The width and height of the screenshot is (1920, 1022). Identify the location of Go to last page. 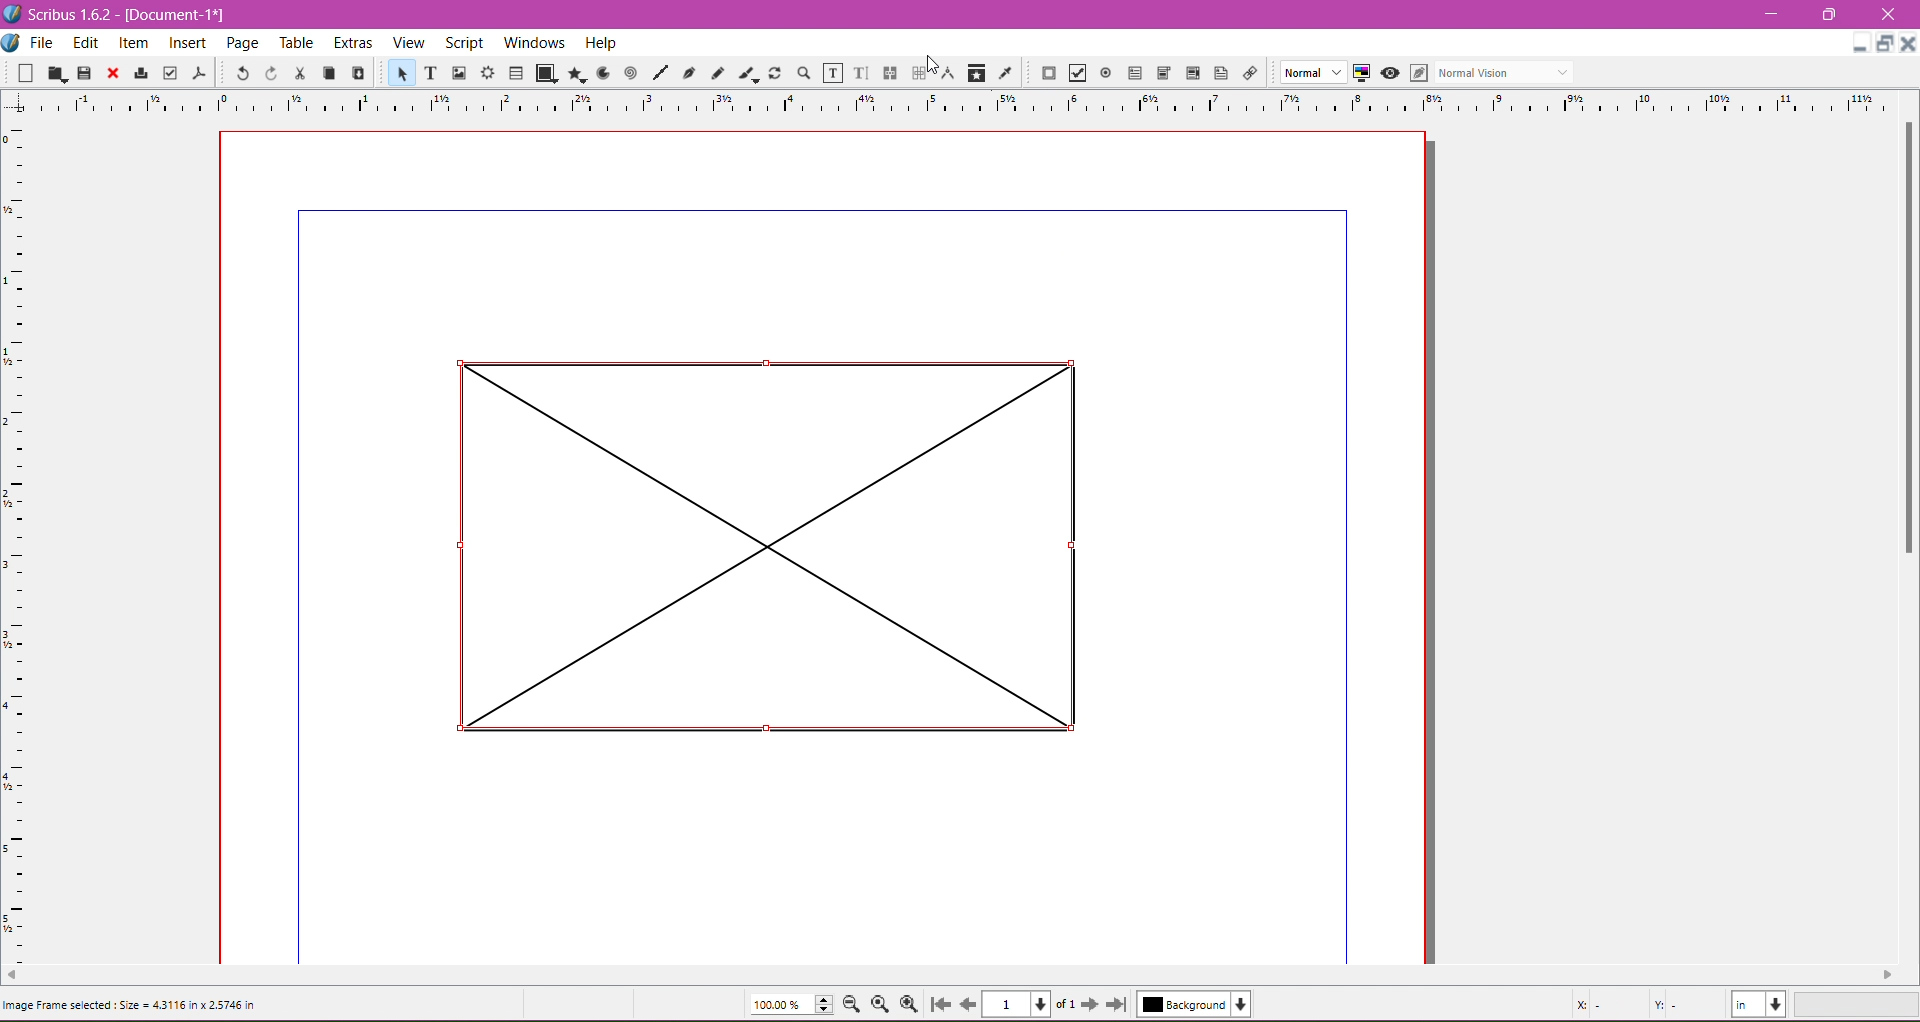
(1117, 1004).